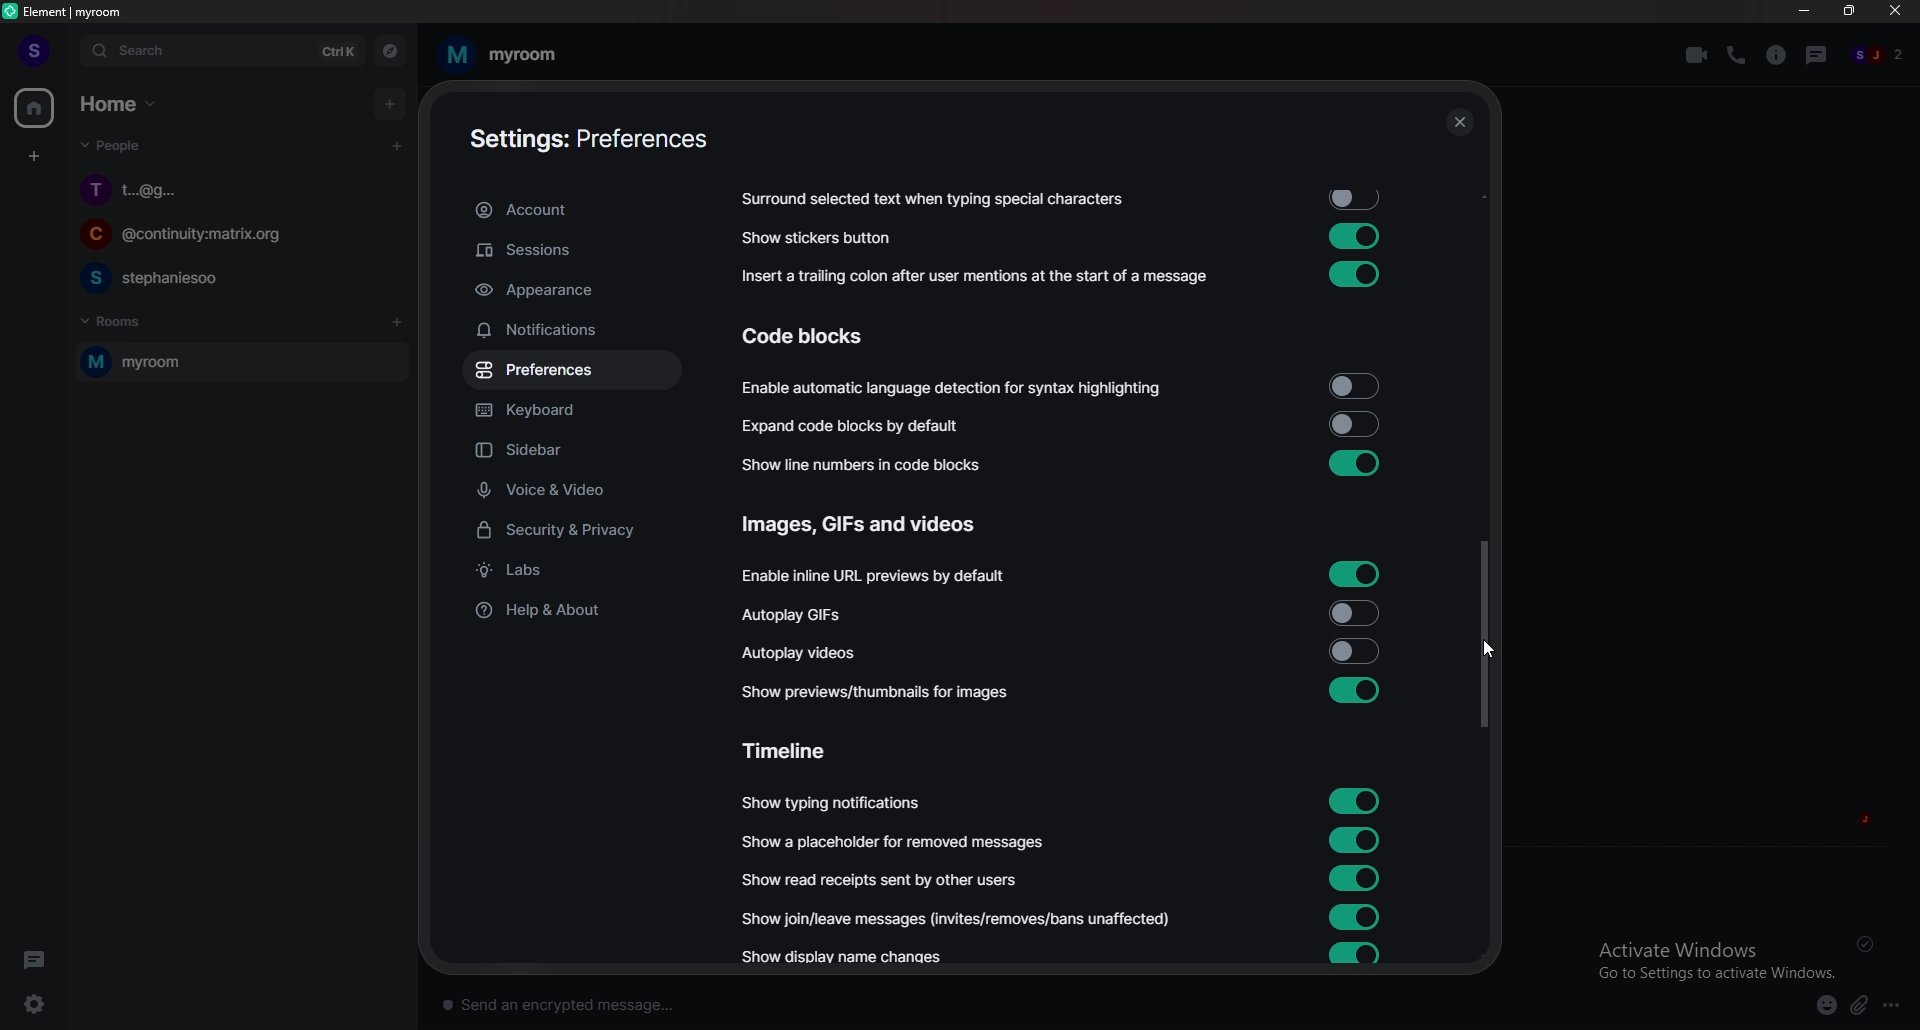 The image size is (1920, 1030). What do you see at coordinates (1354, 691) in the screenshot?
I see `toggle` at bounding box center [1354, 691].